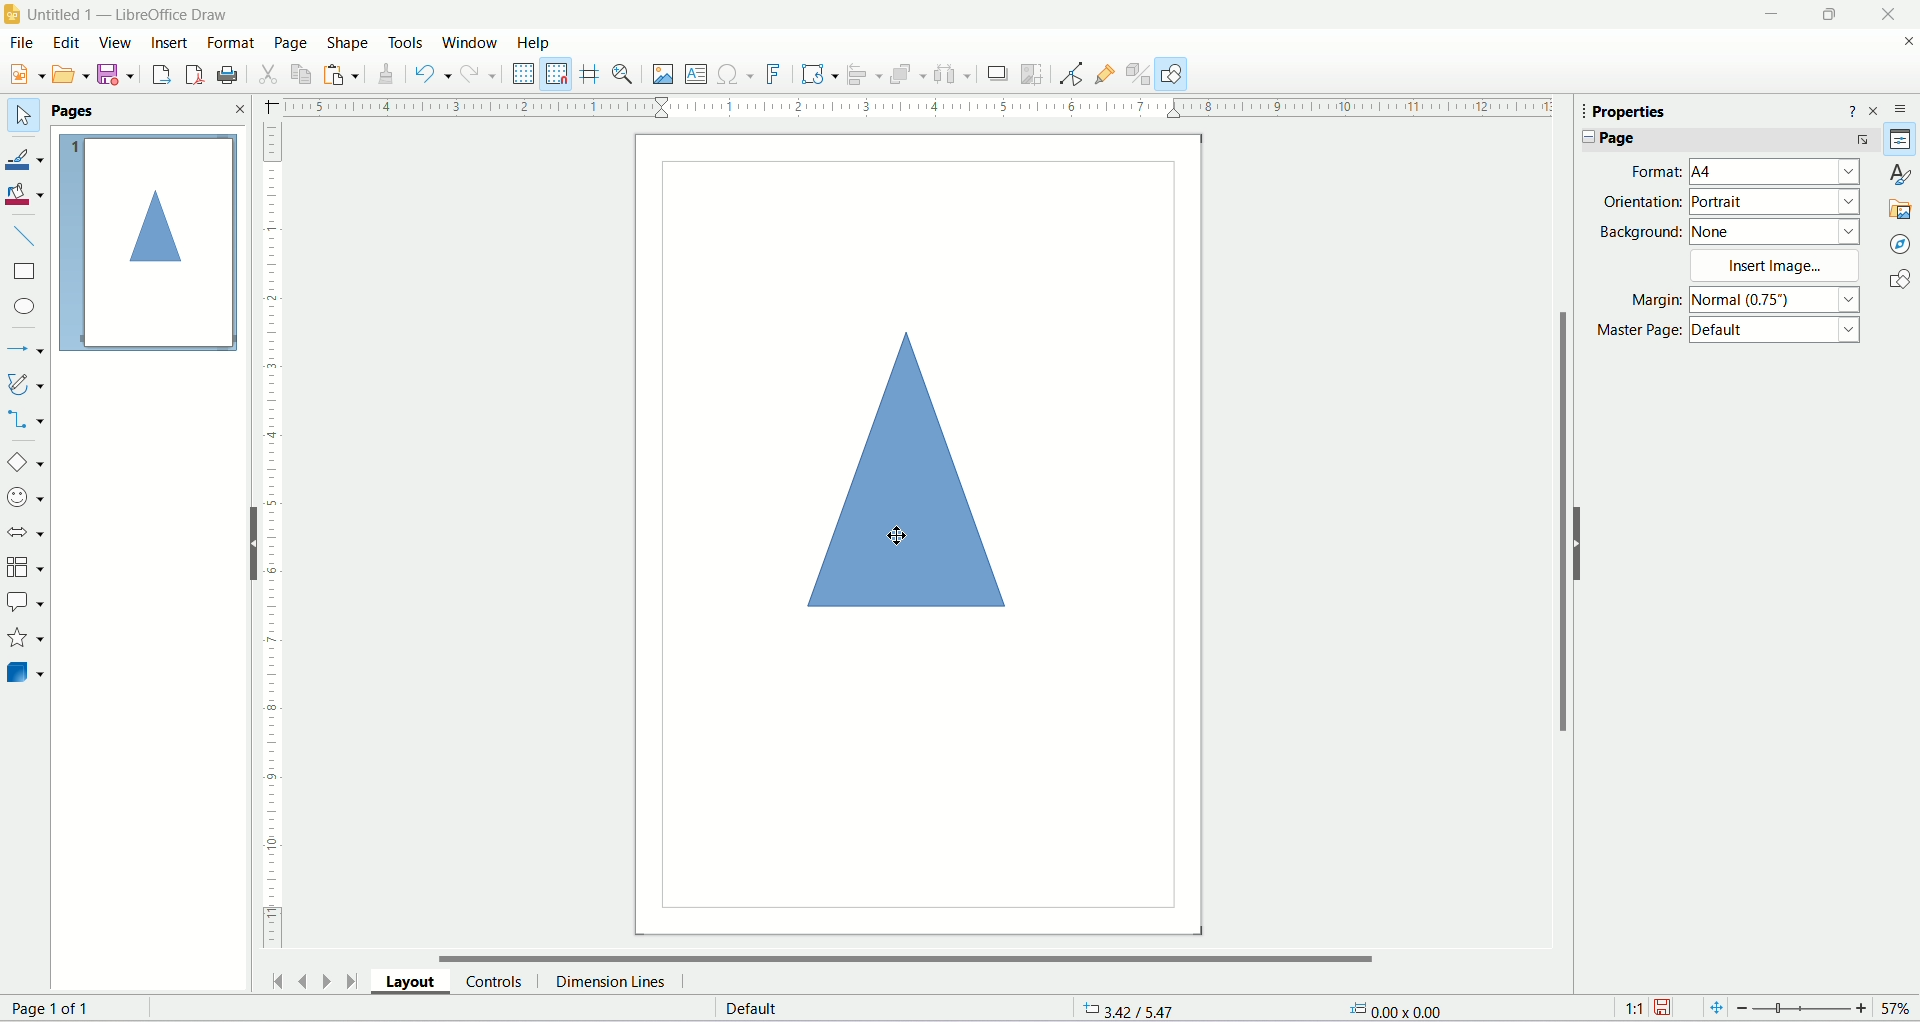 The image size is (1920, 1022). Describe the element at coordinates (292, 42) in the screenshot. I see `Page` at that location.